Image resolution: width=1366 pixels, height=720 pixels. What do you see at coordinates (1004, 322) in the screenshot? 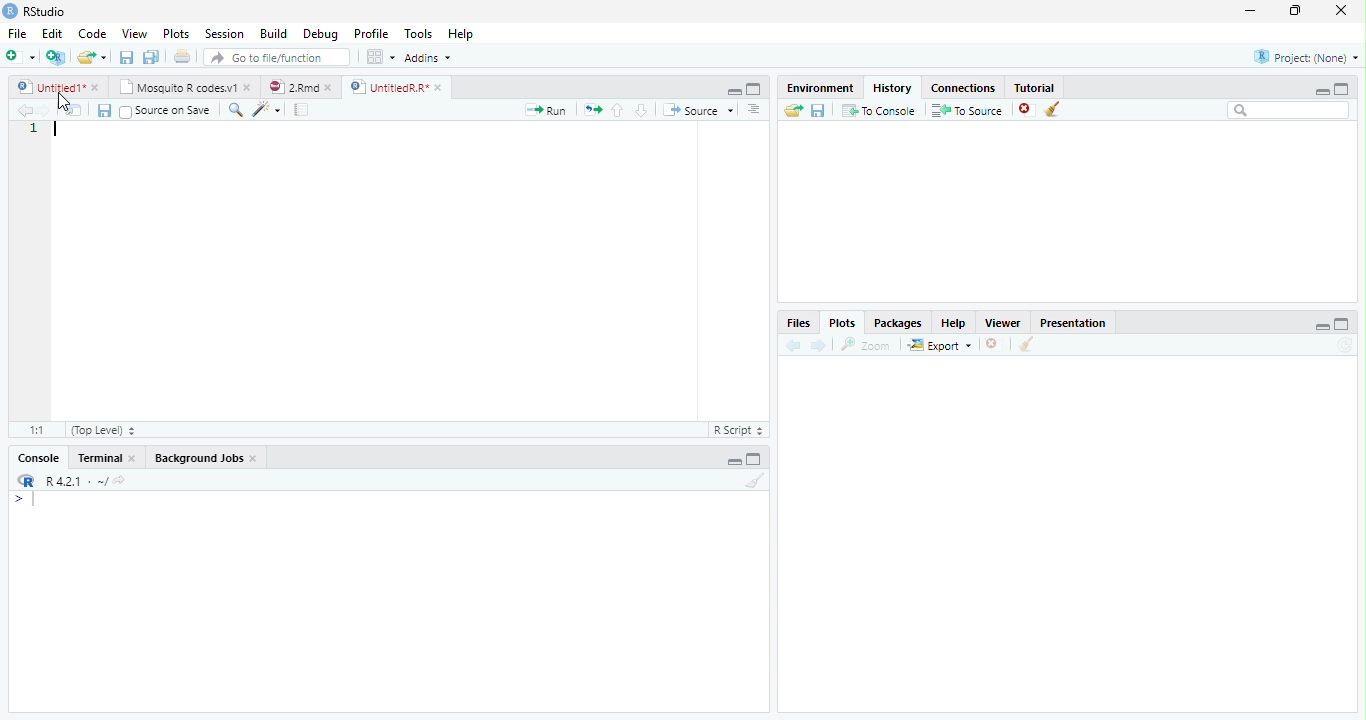
I see `Viewer` at bounding box center [1004, 322].